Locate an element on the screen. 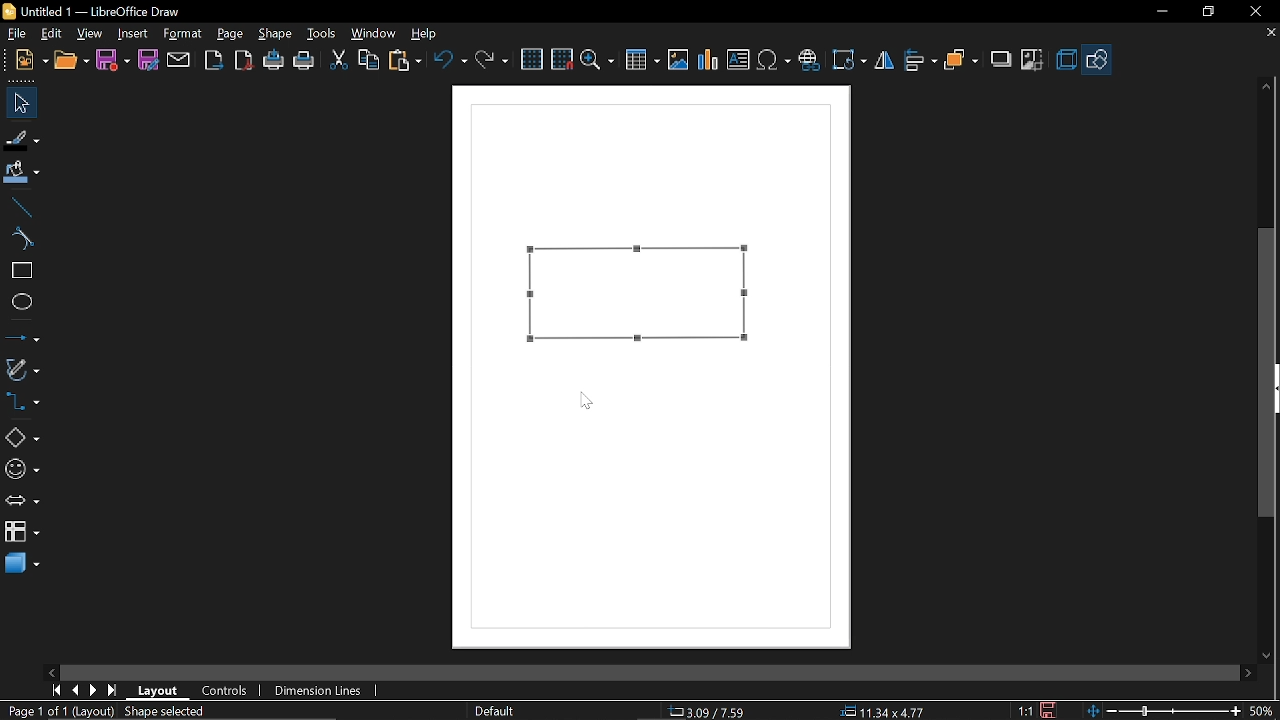 The width and height of the screenshot is (1280, 720). page is located at coordinates (231, 33).